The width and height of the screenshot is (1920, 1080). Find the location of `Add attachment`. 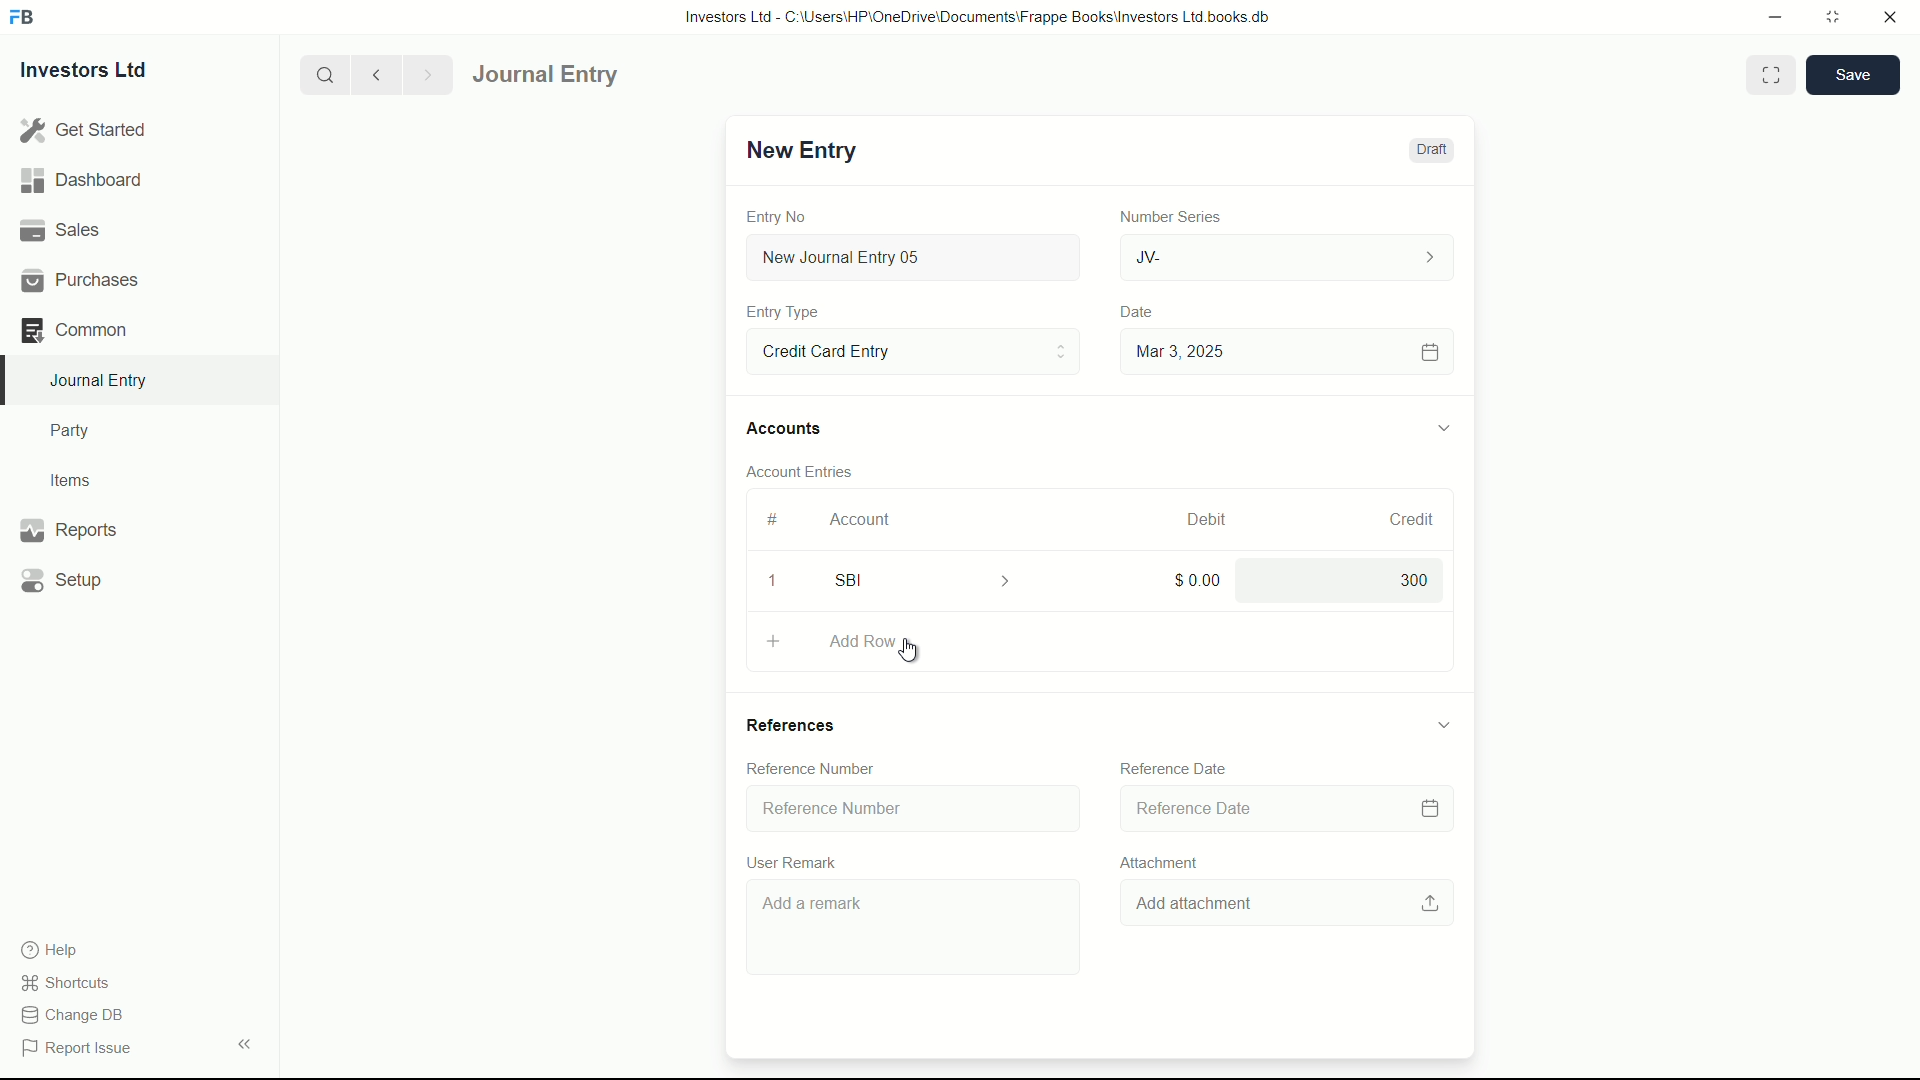

Add attachment is located at coordinates (1292, 902).